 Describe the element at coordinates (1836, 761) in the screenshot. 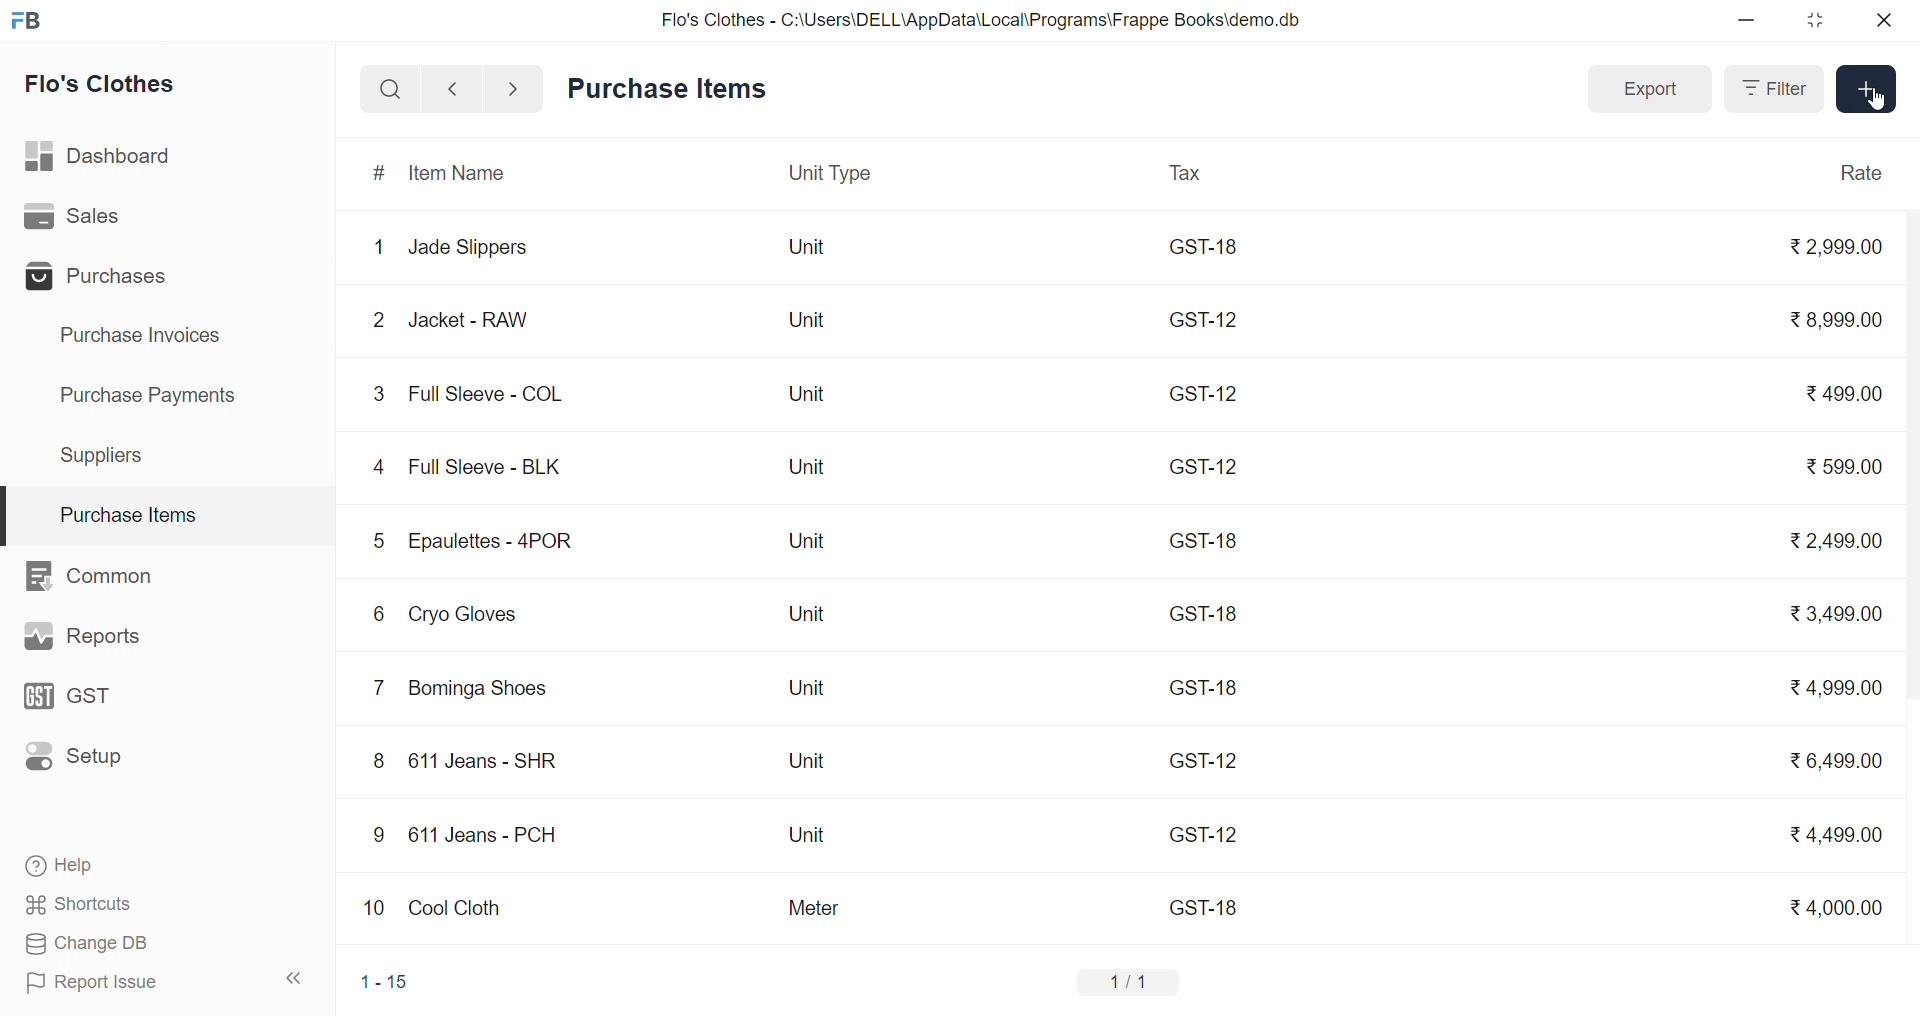

I see `₹6,499.00` at that location.